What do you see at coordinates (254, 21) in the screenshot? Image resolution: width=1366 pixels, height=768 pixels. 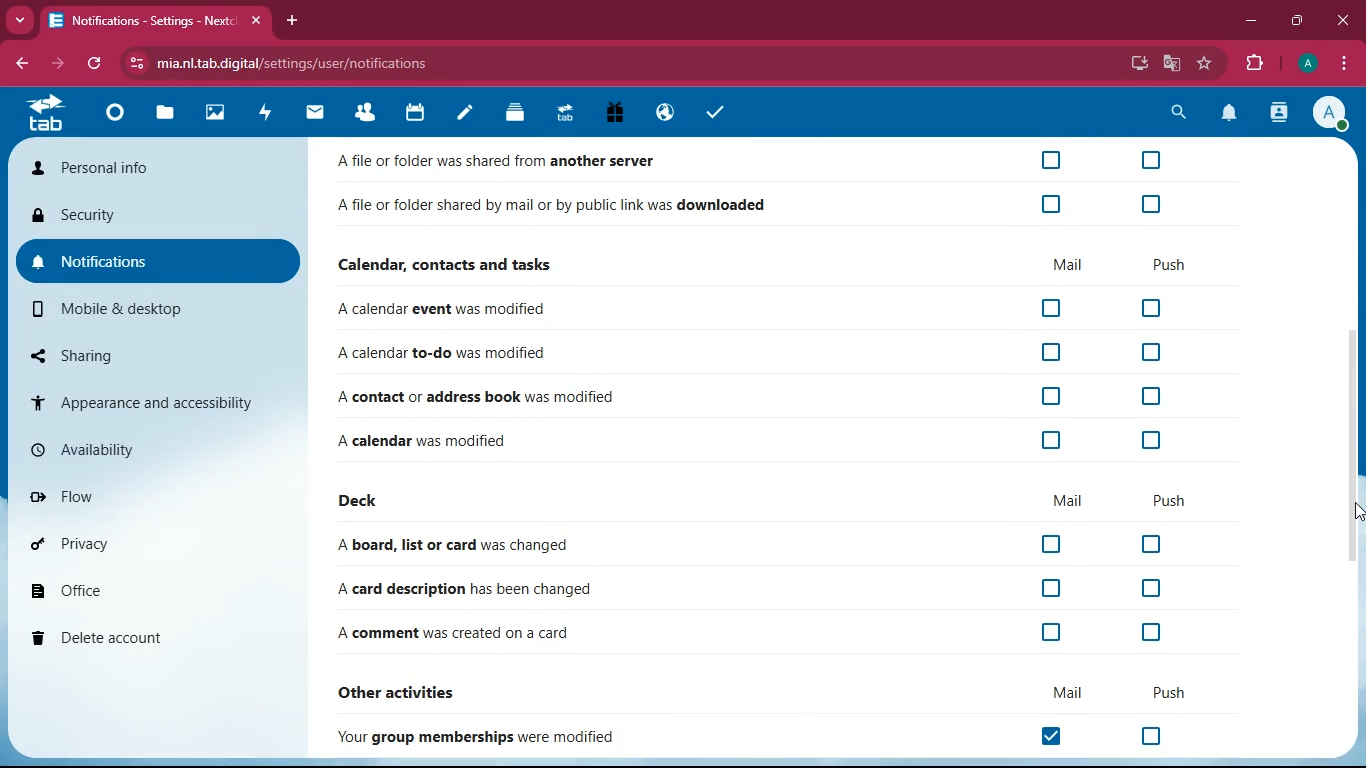 I see `close` at bounding box center [254, 21].